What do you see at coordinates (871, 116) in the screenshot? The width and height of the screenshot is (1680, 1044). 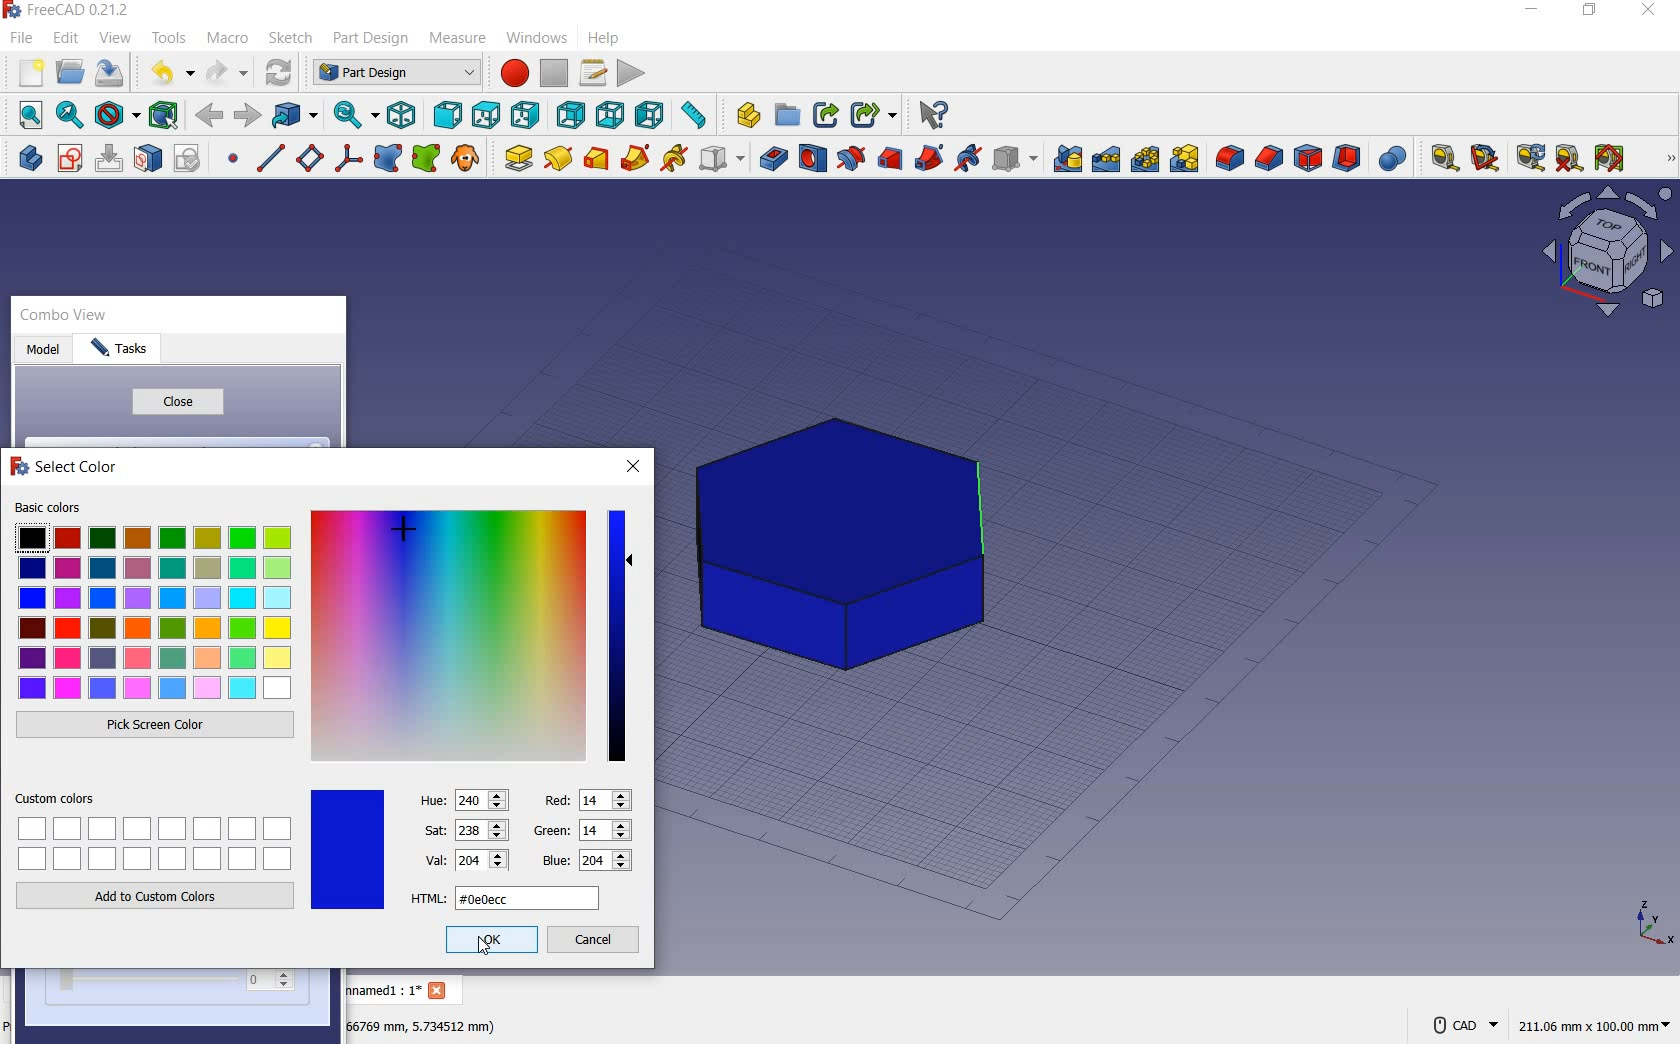 I see `make sub-link` at bounding box center [871, 116].